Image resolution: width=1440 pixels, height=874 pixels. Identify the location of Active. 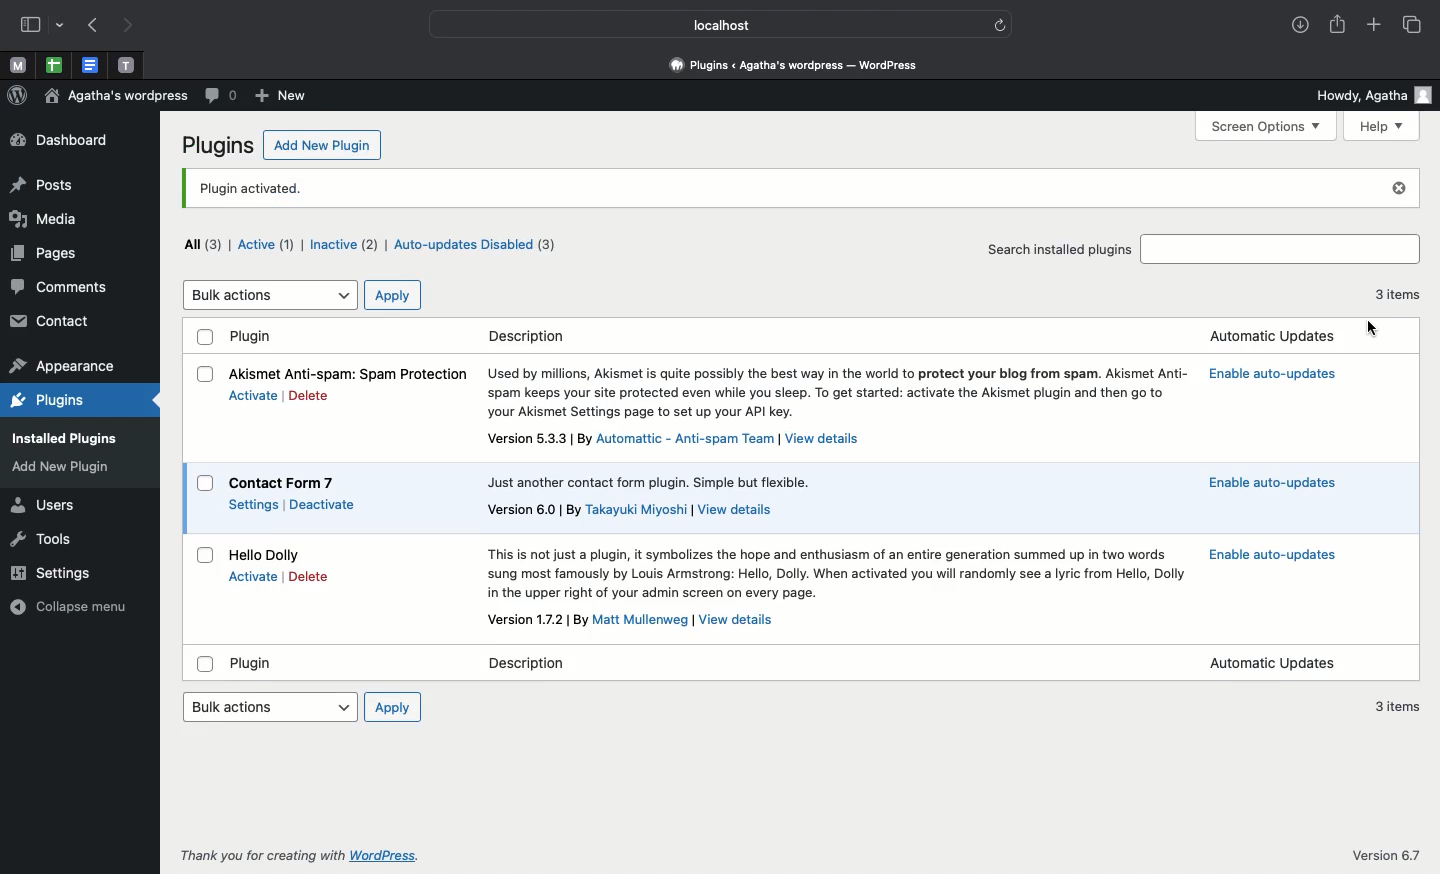
(268, 244).